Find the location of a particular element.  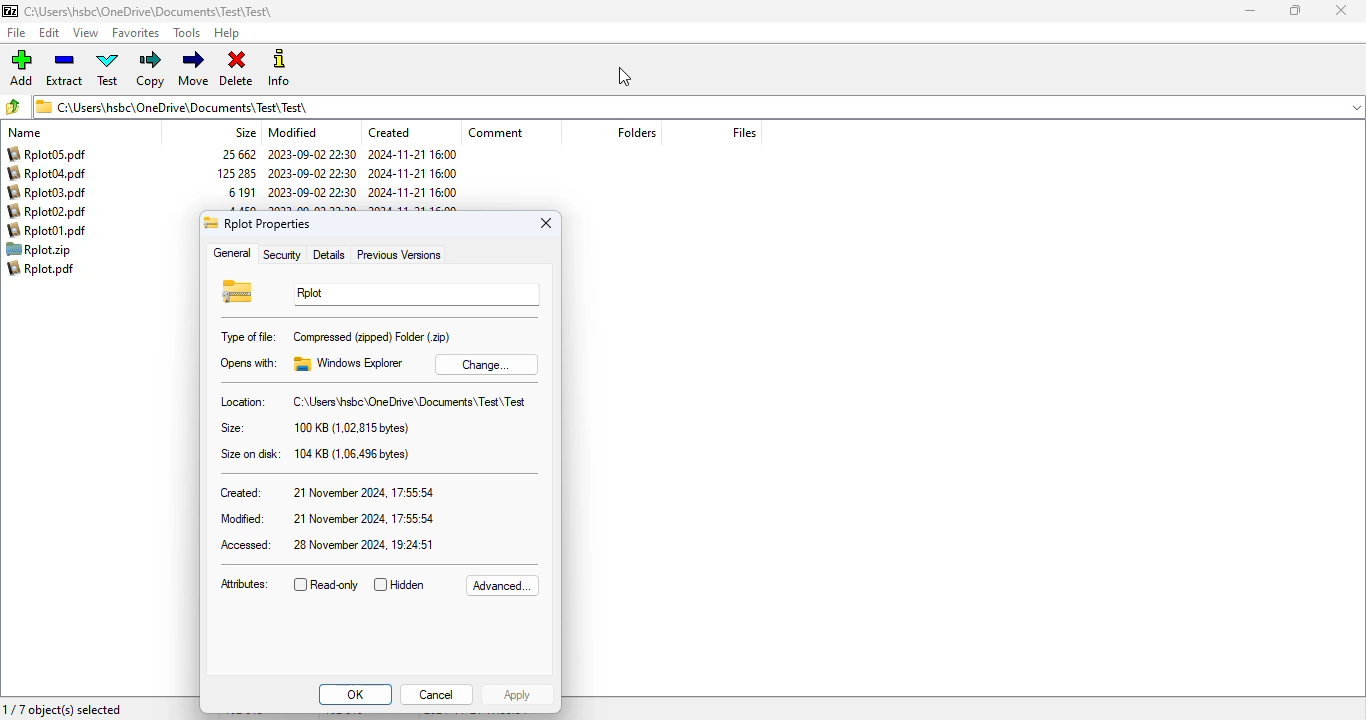

folders is located at coordinates (637, 133).